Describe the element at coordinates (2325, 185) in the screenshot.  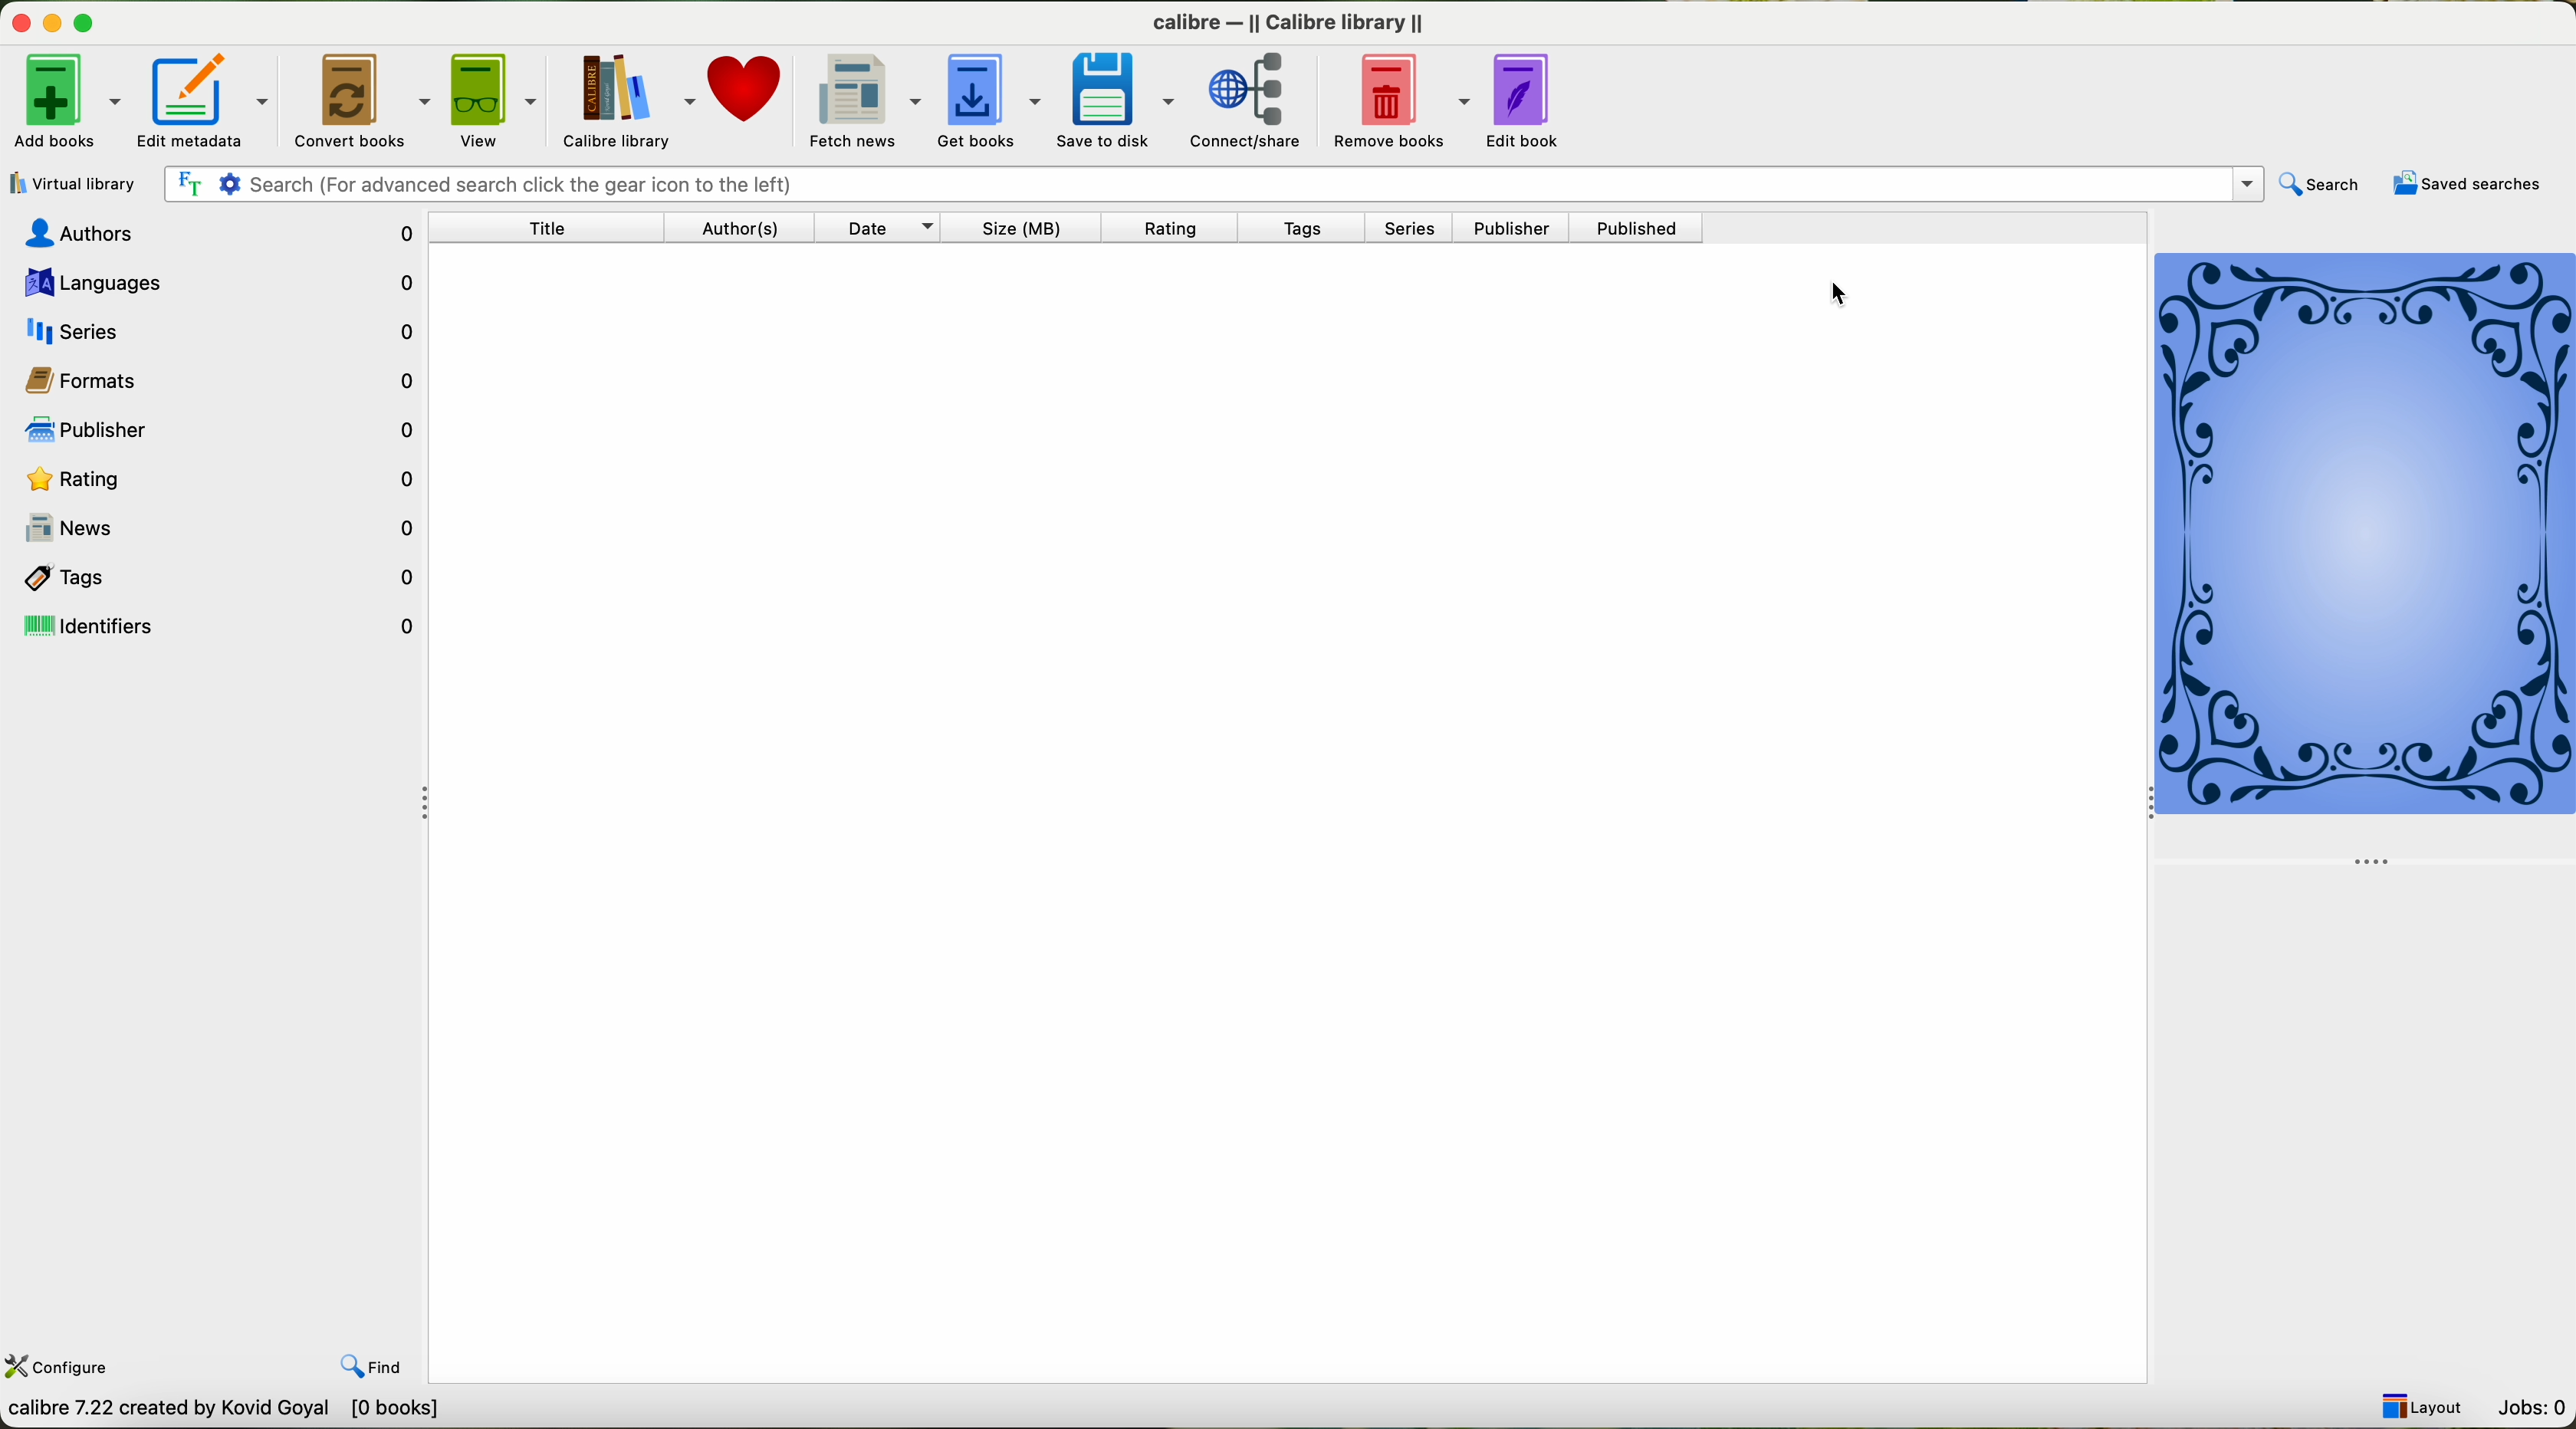
I see `search` at that location.